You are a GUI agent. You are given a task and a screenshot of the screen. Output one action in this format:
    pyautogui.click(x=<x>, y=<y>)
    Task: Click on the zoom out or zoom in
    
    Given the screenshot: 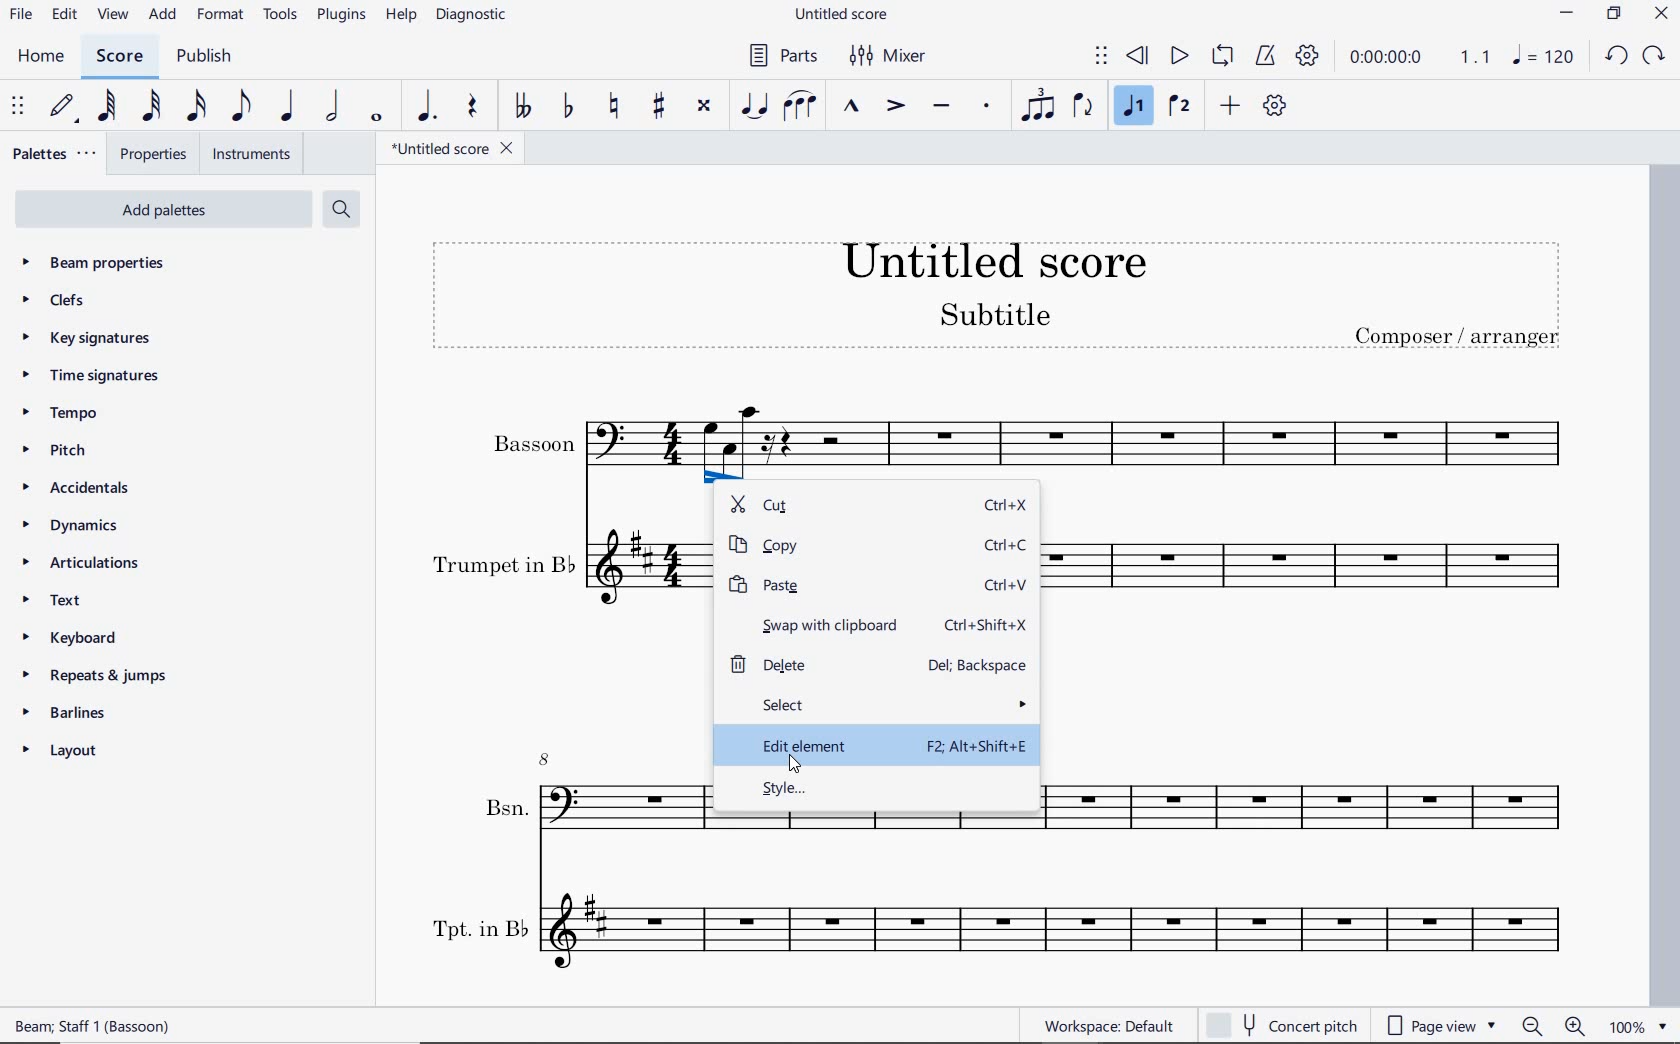 What is the action you would take?
    pyautogui.click(x=1554, y=1024)
    